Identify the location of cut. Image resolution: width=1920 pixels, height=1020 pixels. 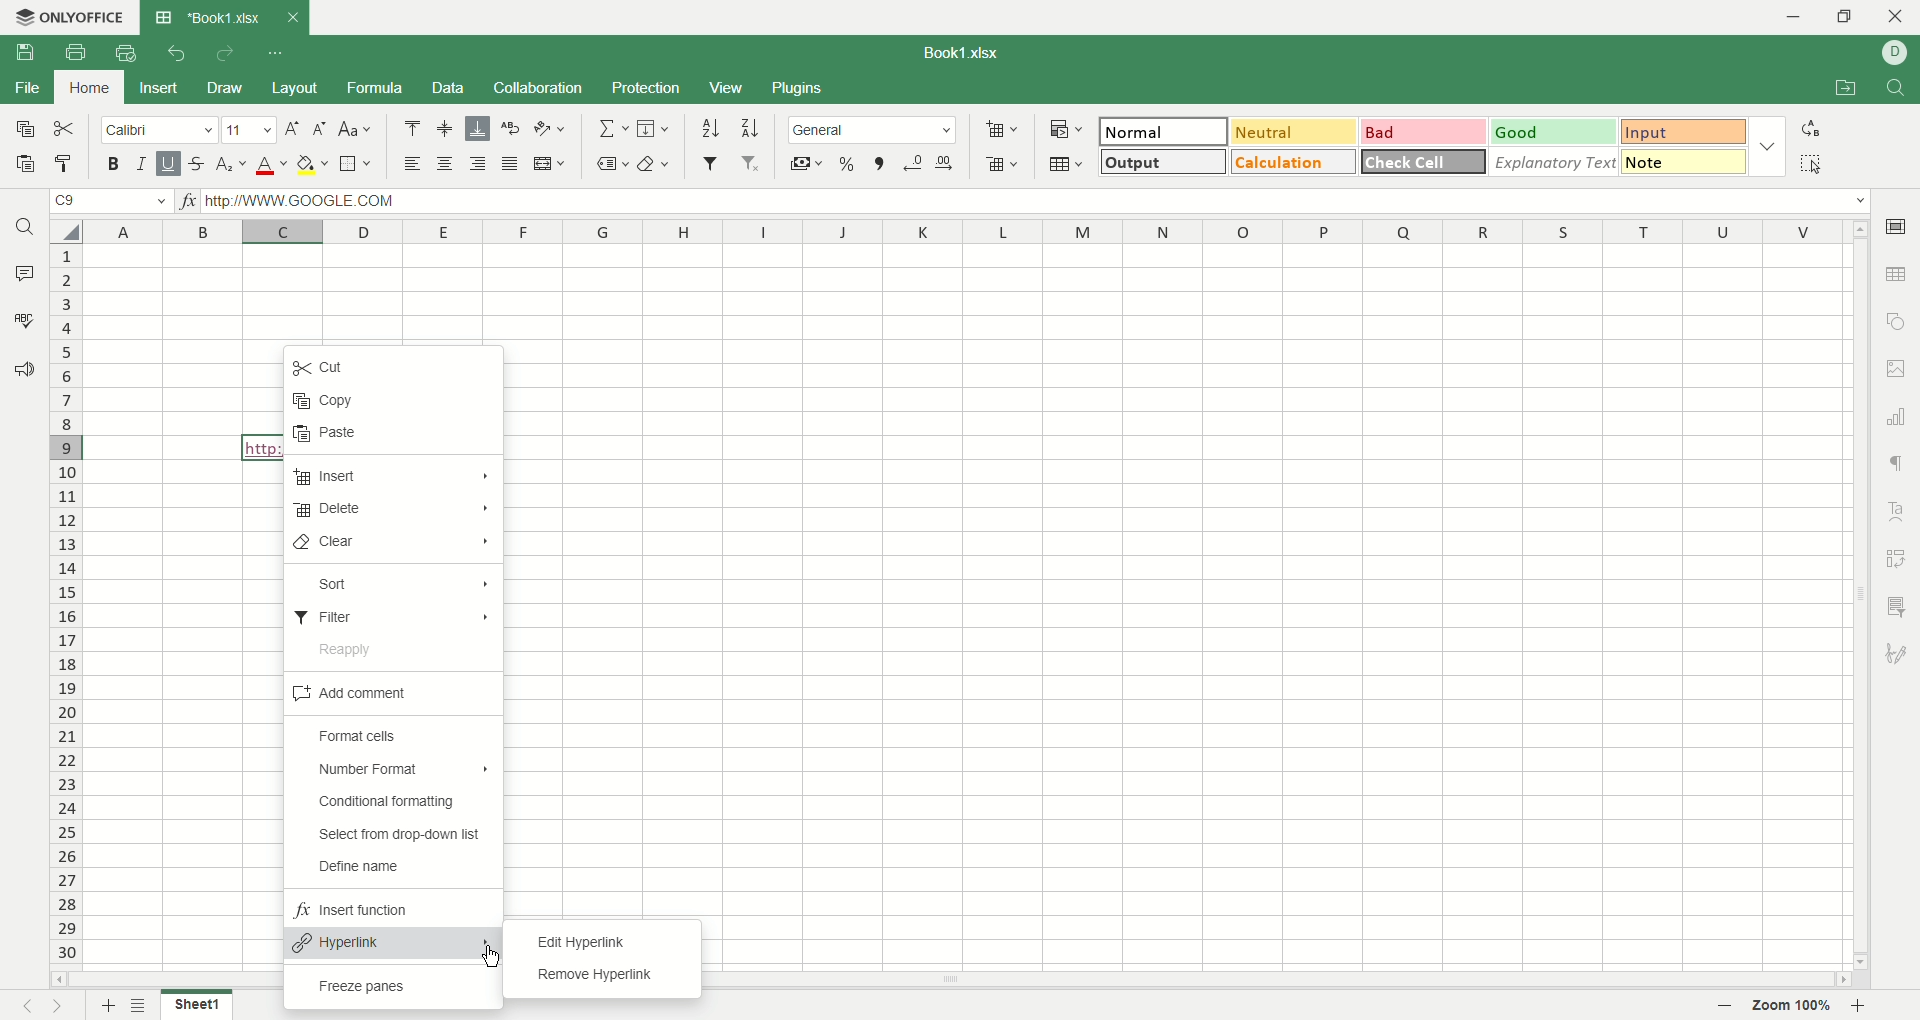
(322, 369).